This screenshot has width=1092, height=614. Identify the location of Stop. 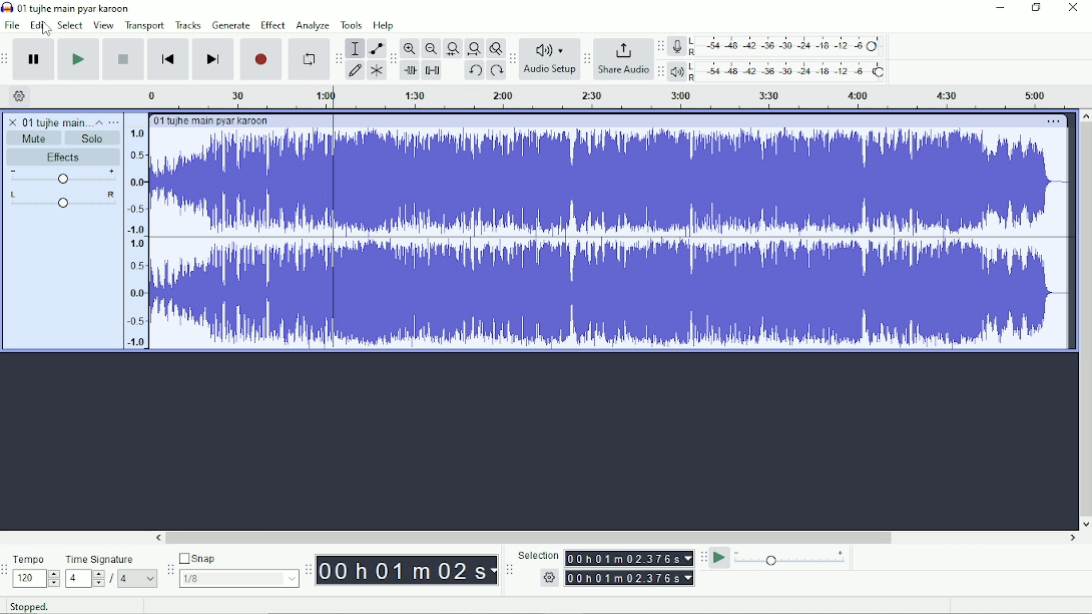
(123, 59).